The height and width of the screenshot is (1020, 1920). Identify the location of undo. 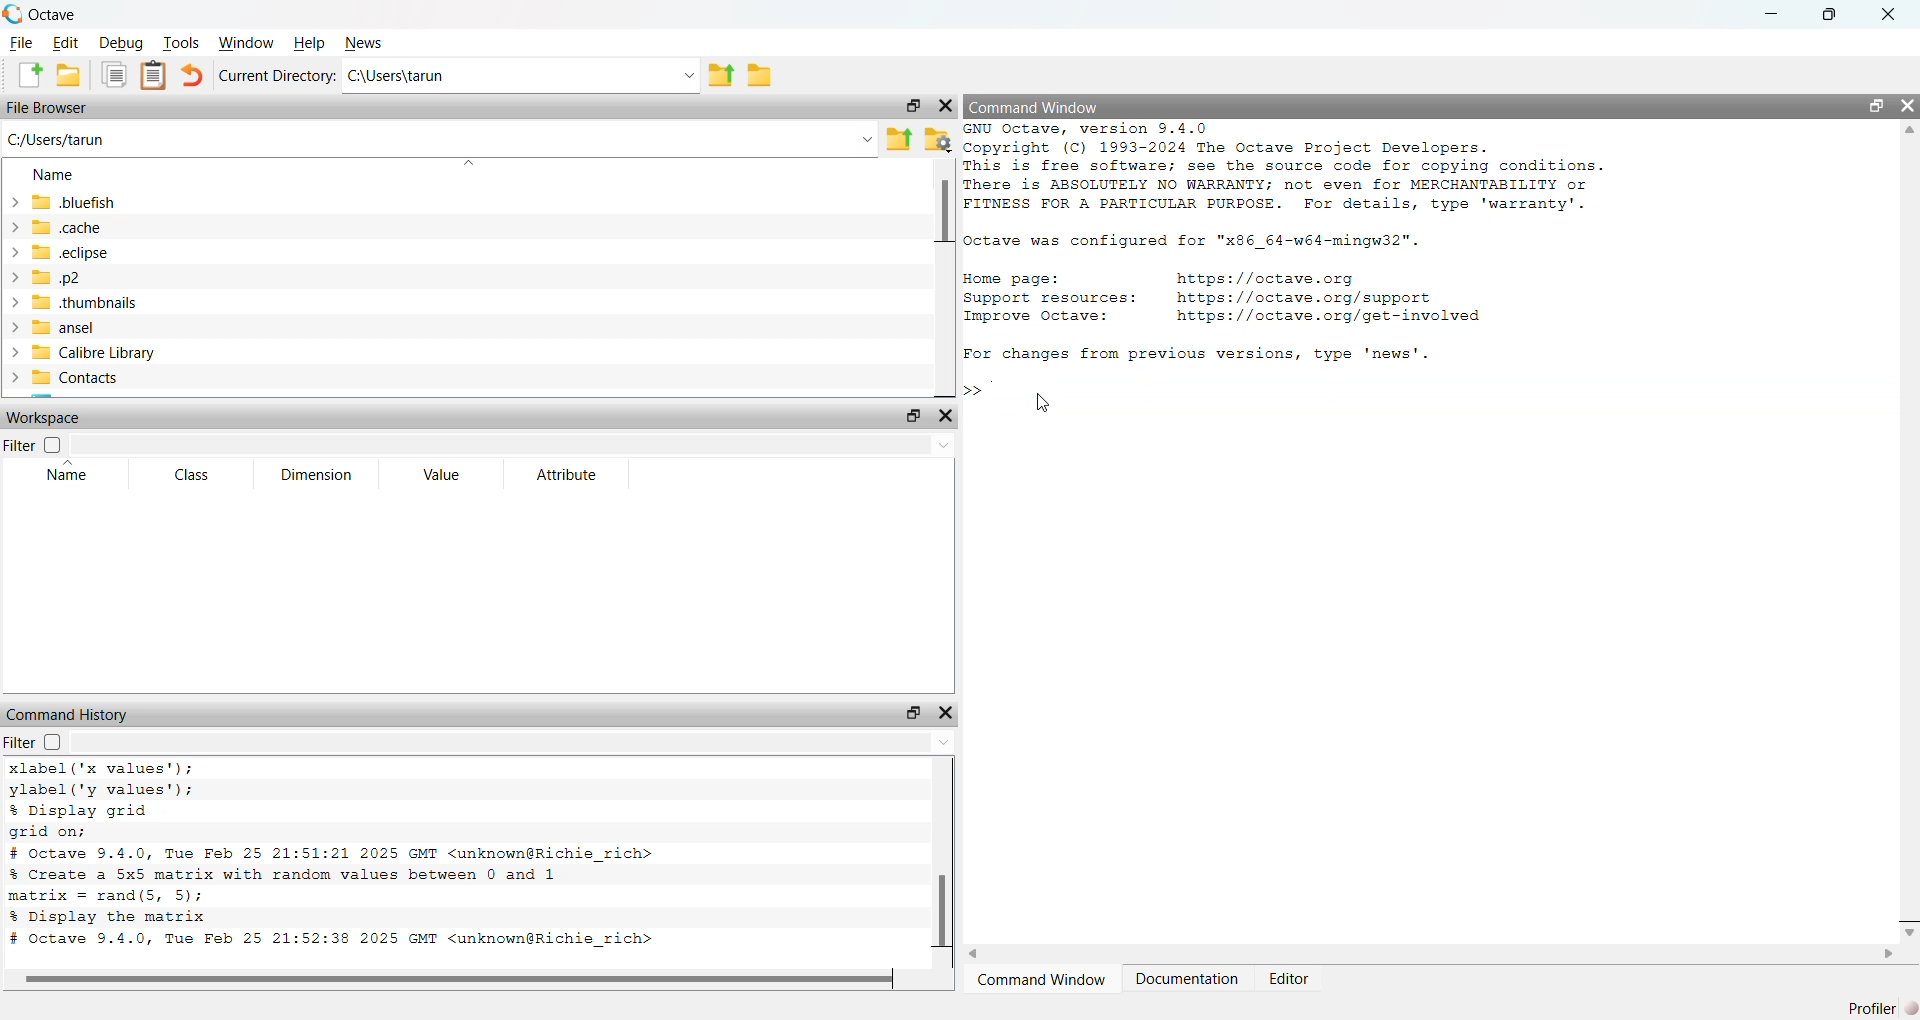
(192, 74).